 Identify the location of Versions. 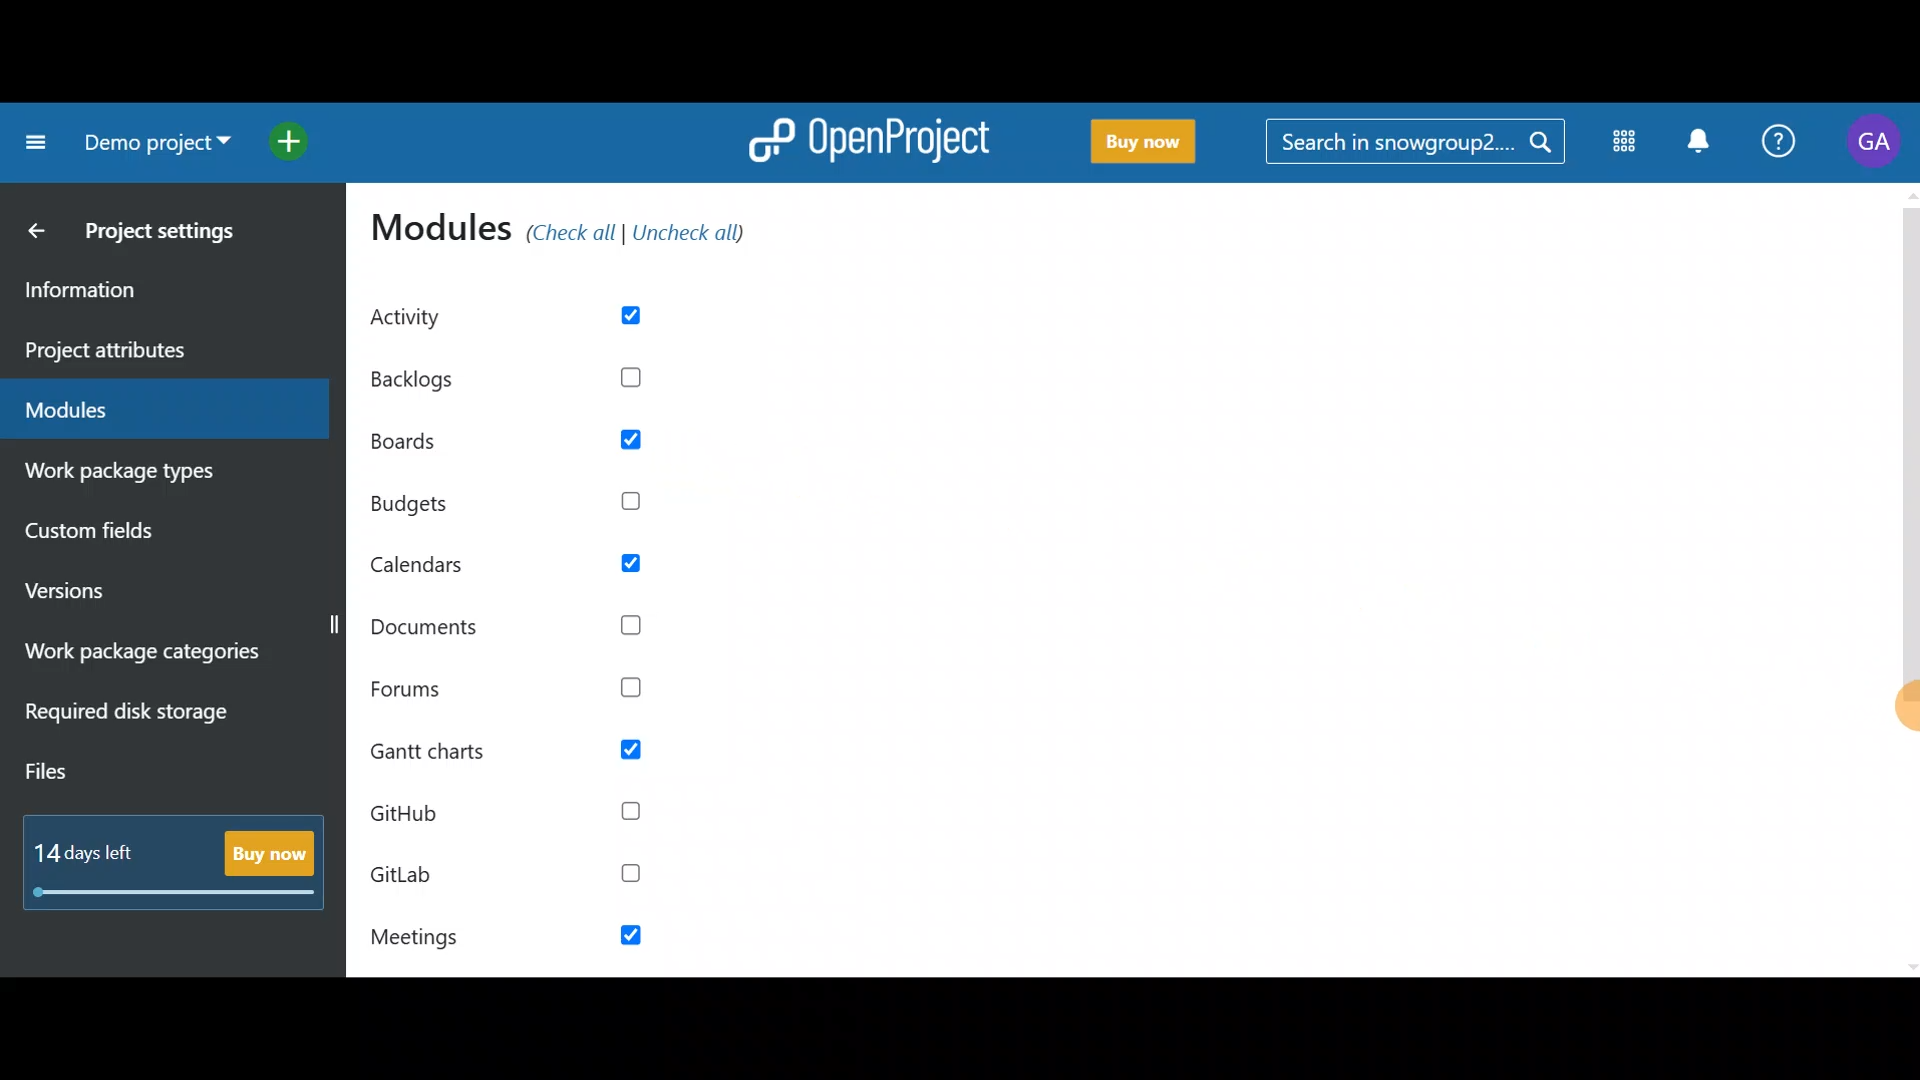
(103, 593).